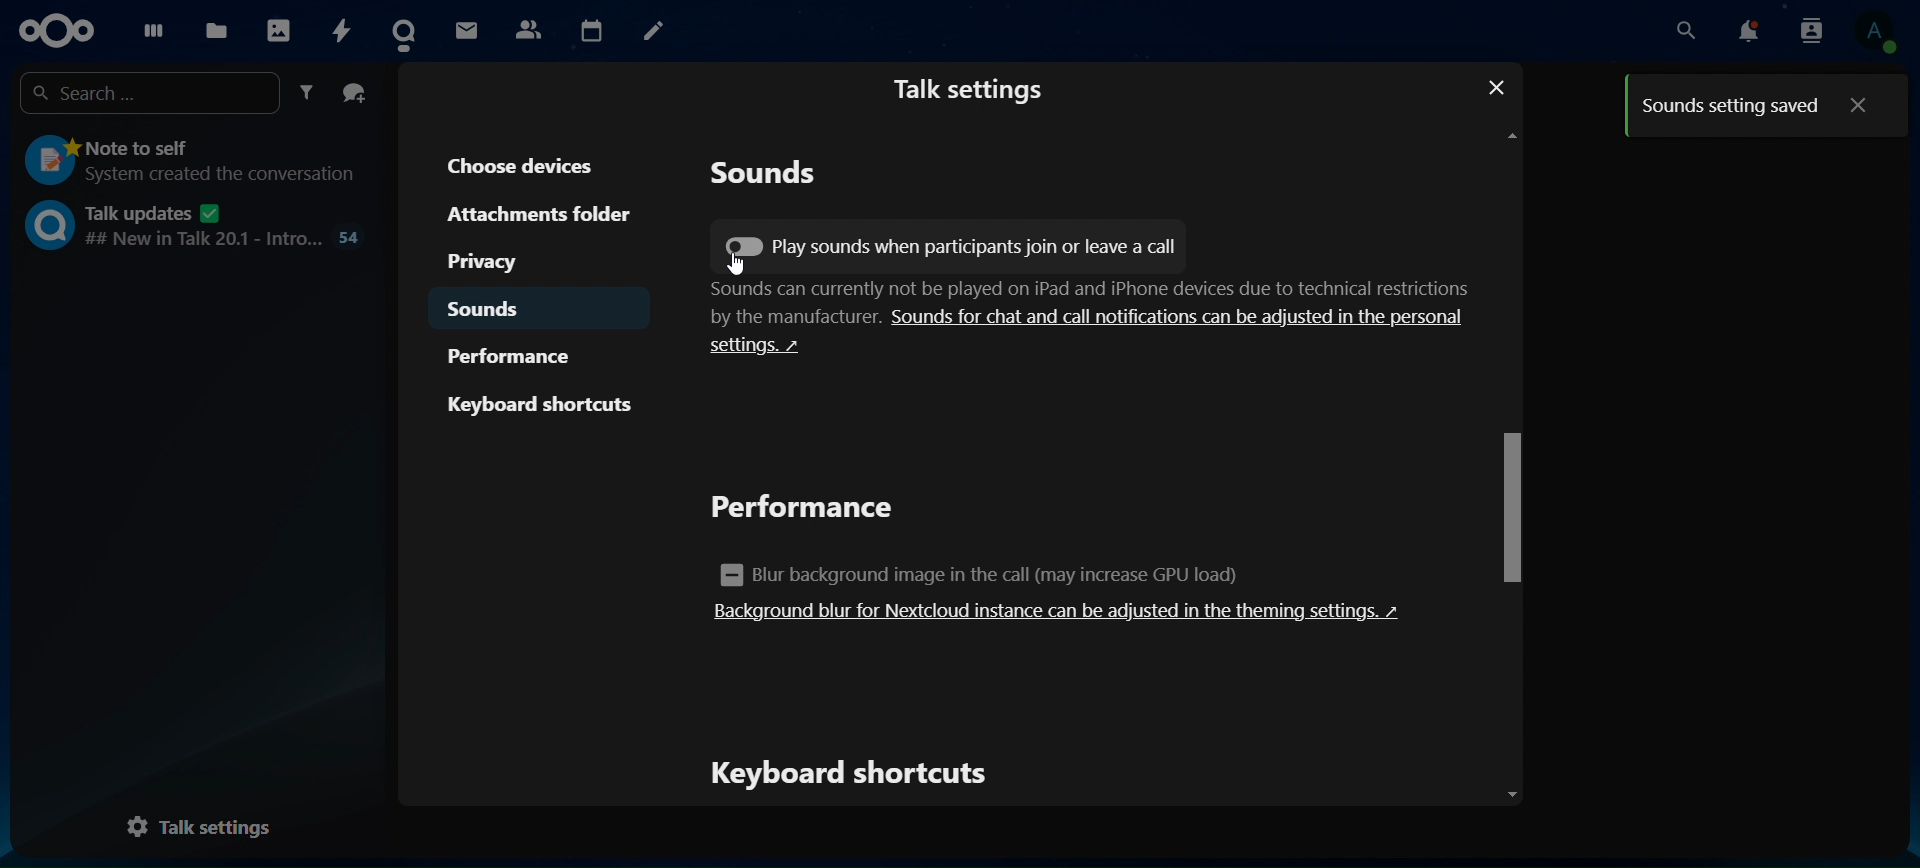 Image resolution: width=1920 pixels, height=868 pixels. What do you see at coordinates (1687, 31) in the screenshot?
I see `search` at bounding box center [1687, 31].